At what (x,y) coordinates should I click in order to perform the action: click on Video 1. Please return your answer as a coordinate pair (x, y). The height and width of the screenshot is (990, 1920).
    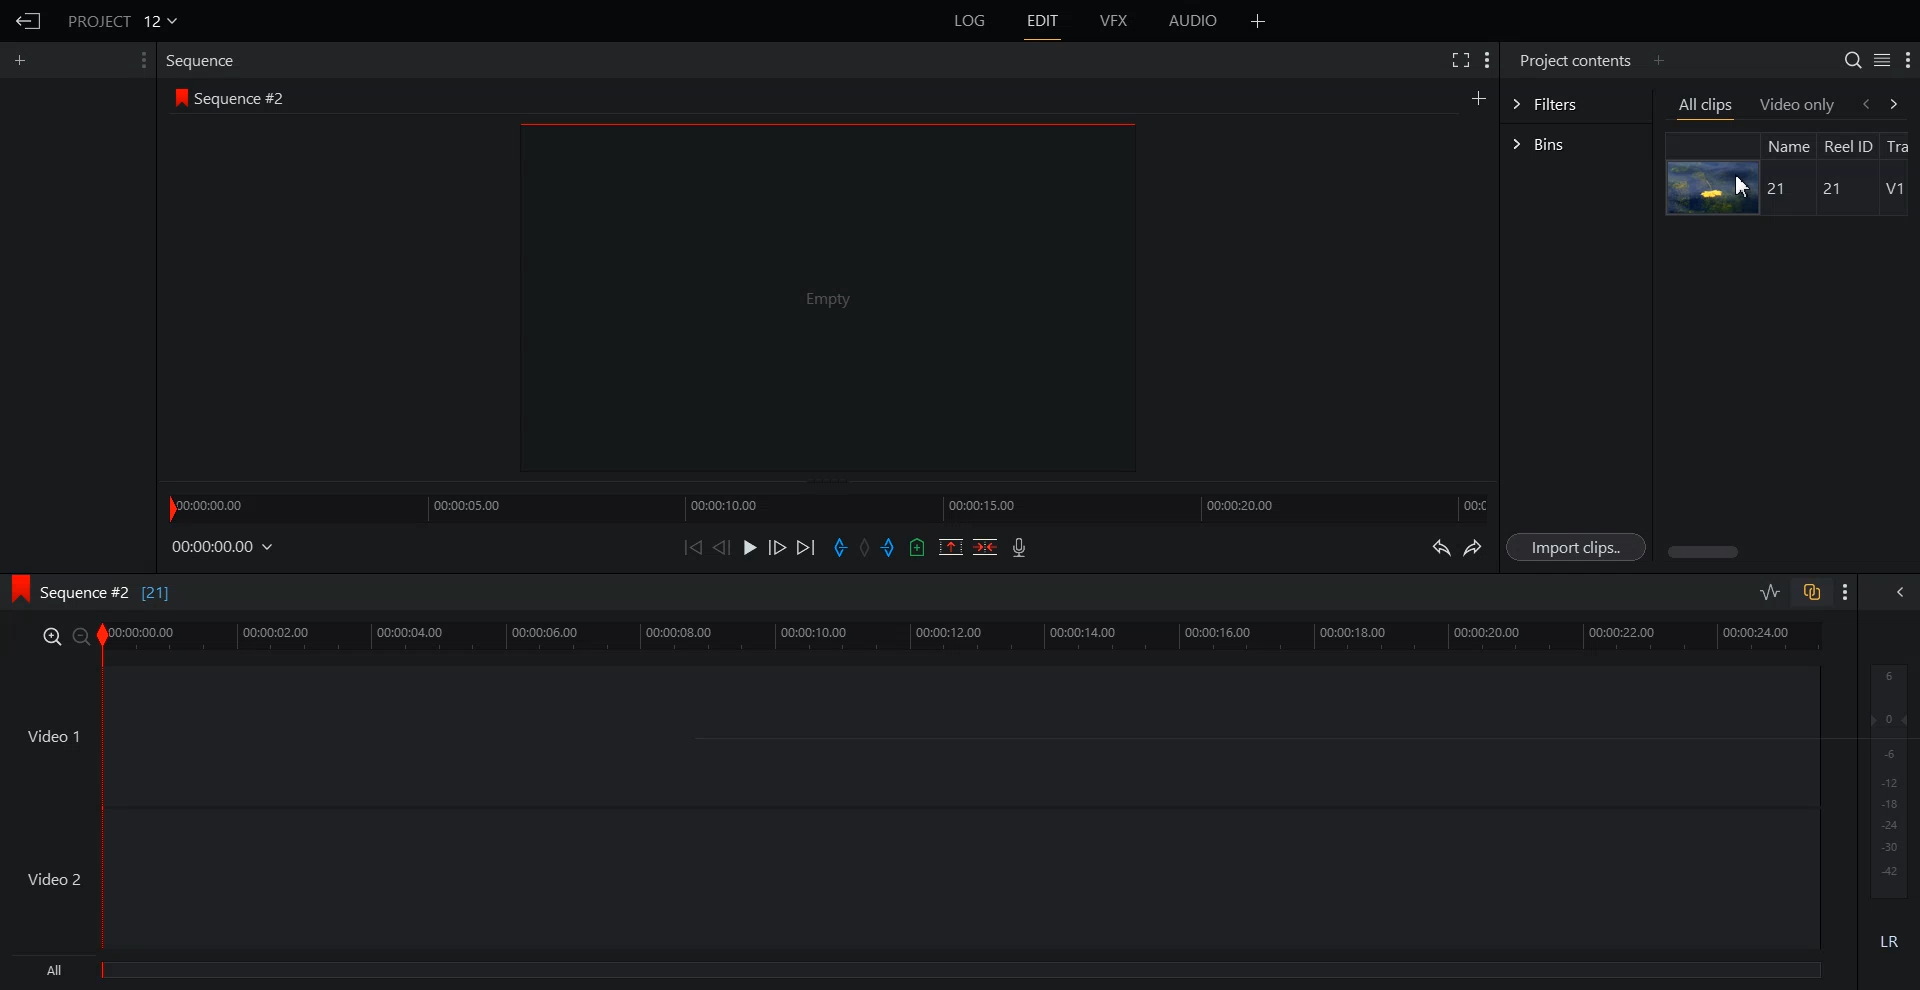
    Looking at the image, I should click on (911, 735).